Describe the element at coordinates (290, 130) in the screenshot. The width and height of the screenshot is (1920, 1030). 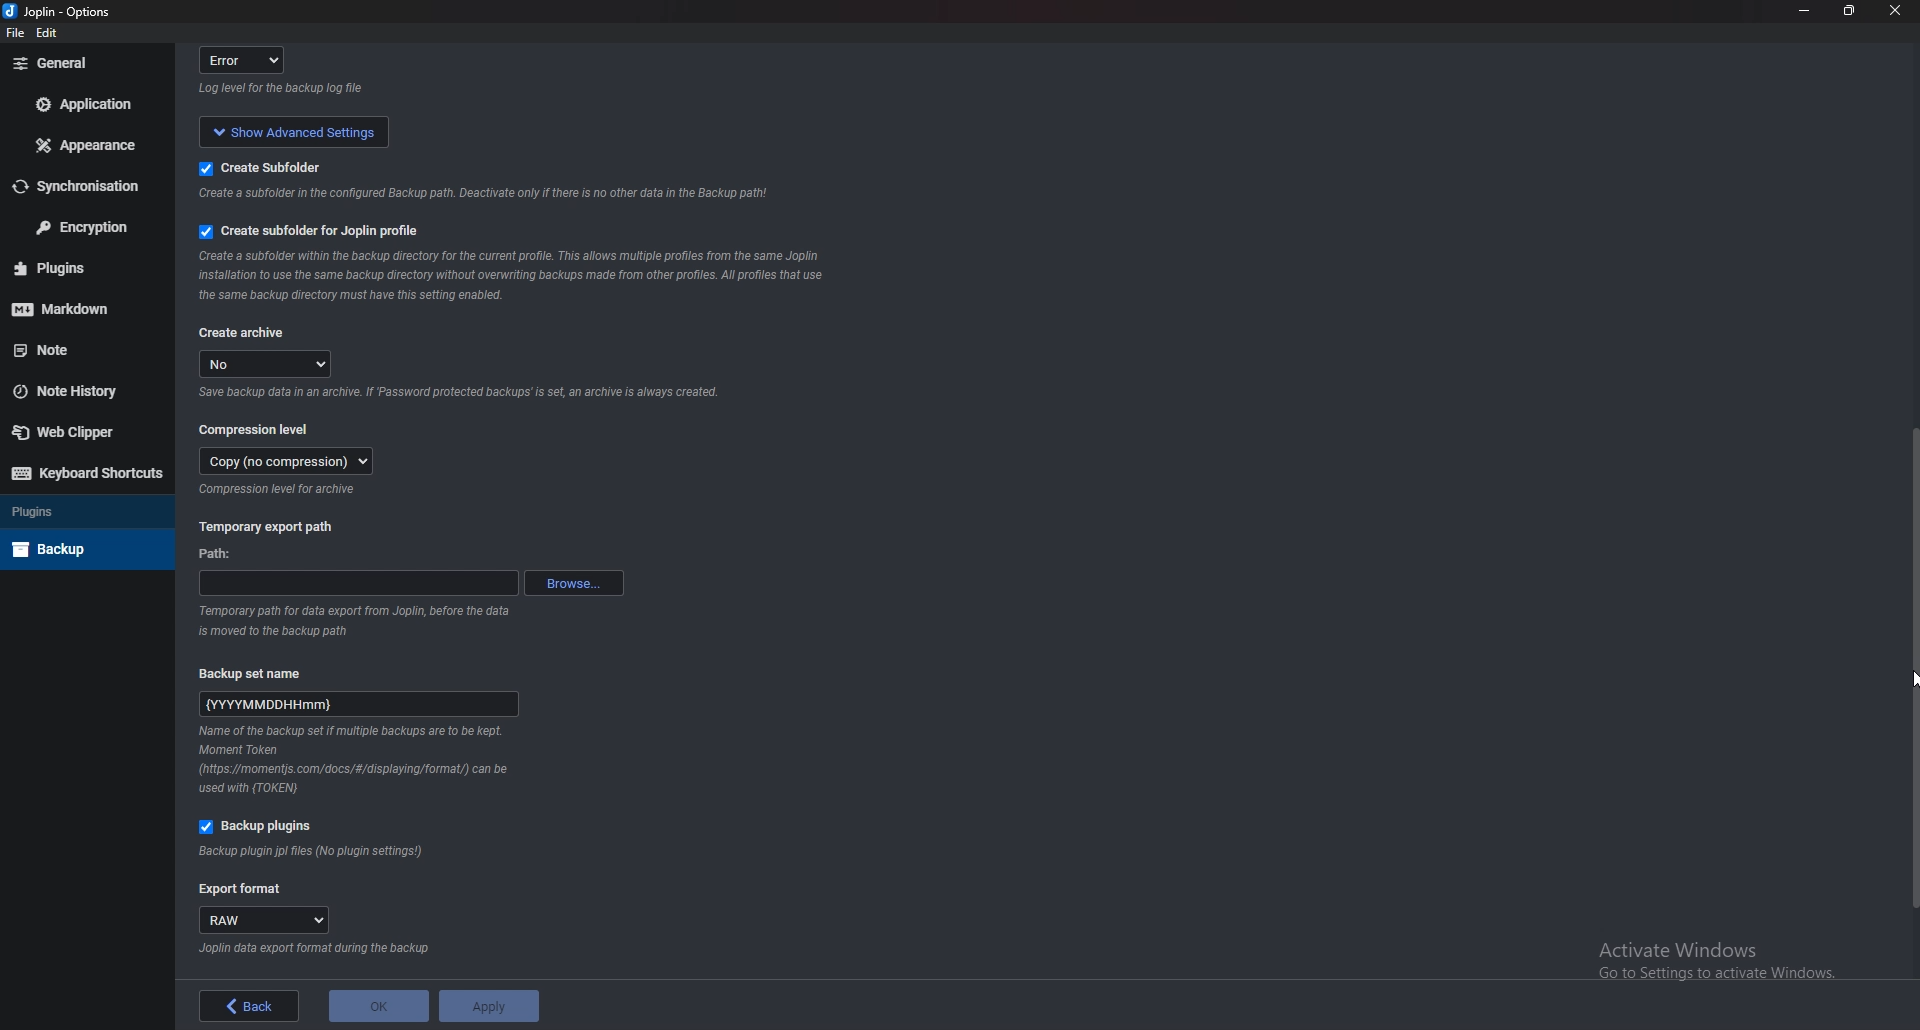
I see `show advanced settings` at that location.